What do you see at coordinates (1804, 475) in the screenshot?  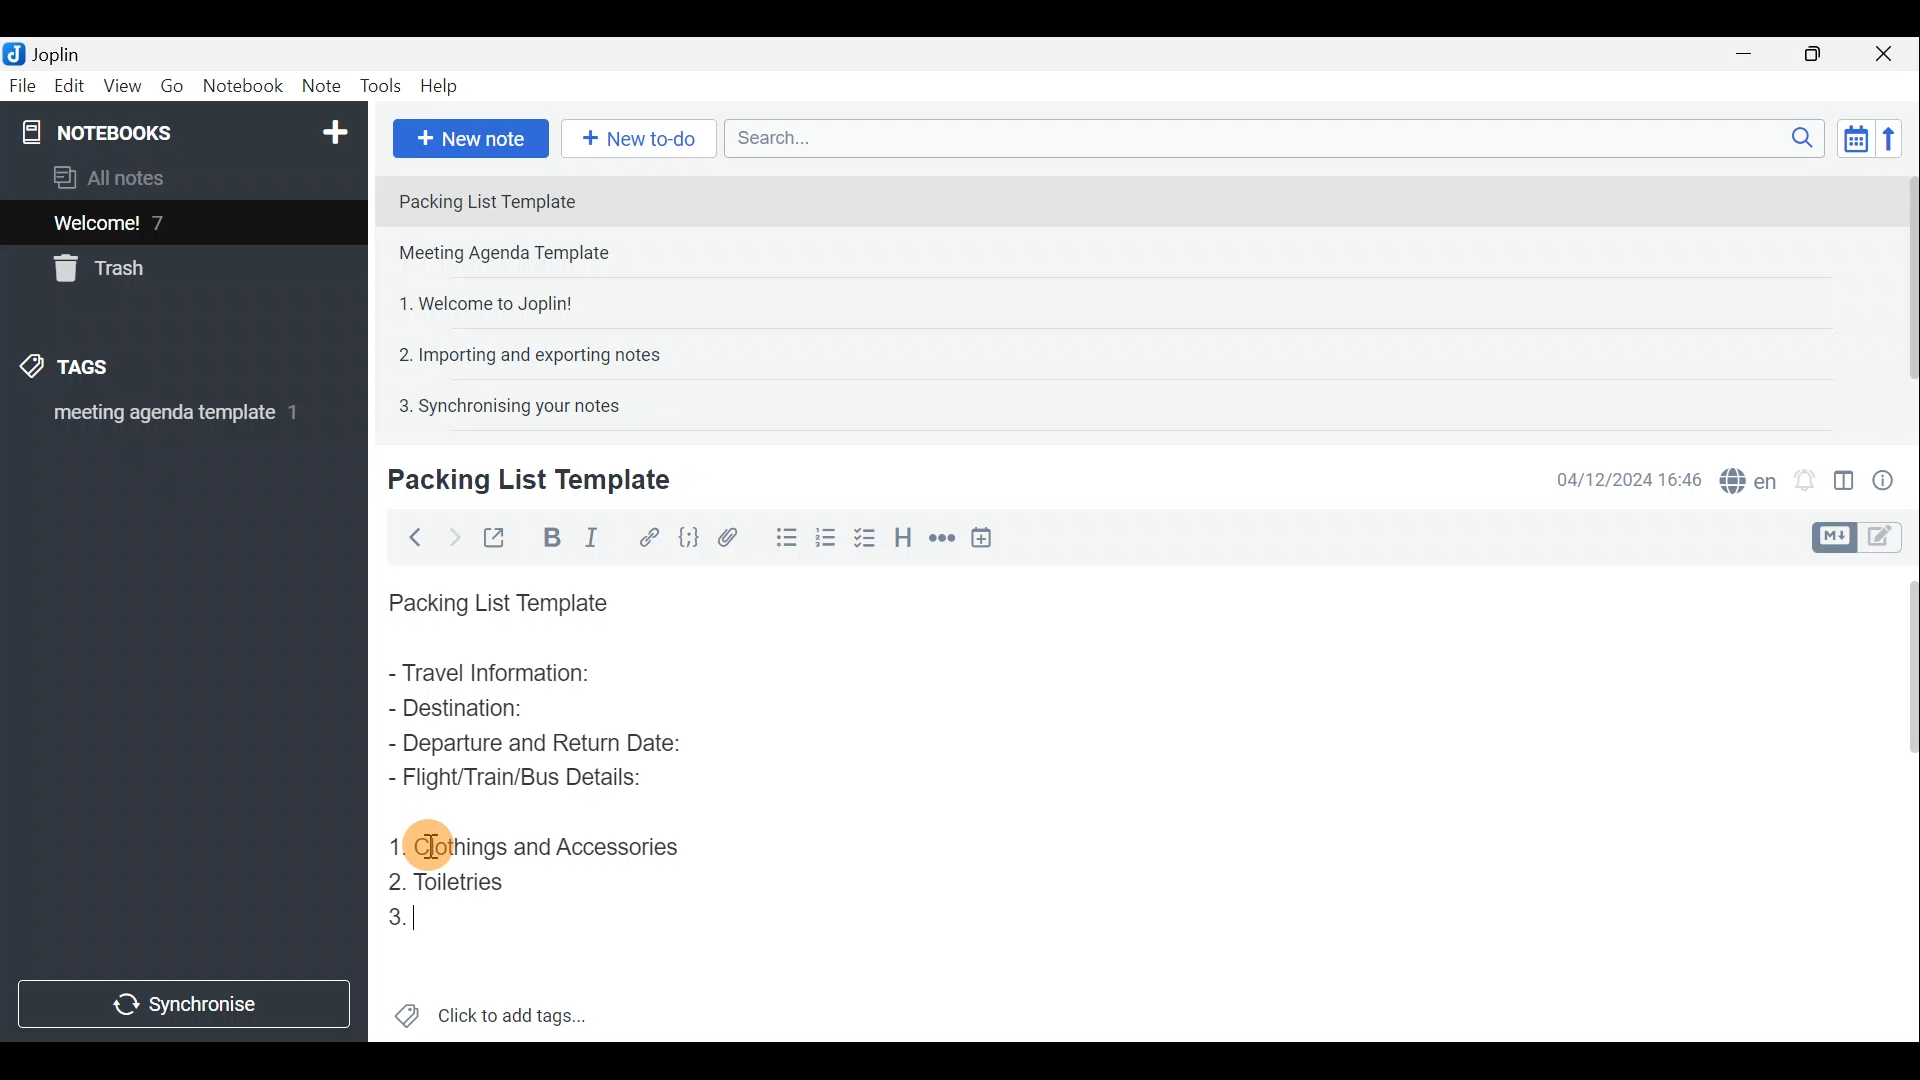 I see `Set alarm` at bounding box center [1804, 475].